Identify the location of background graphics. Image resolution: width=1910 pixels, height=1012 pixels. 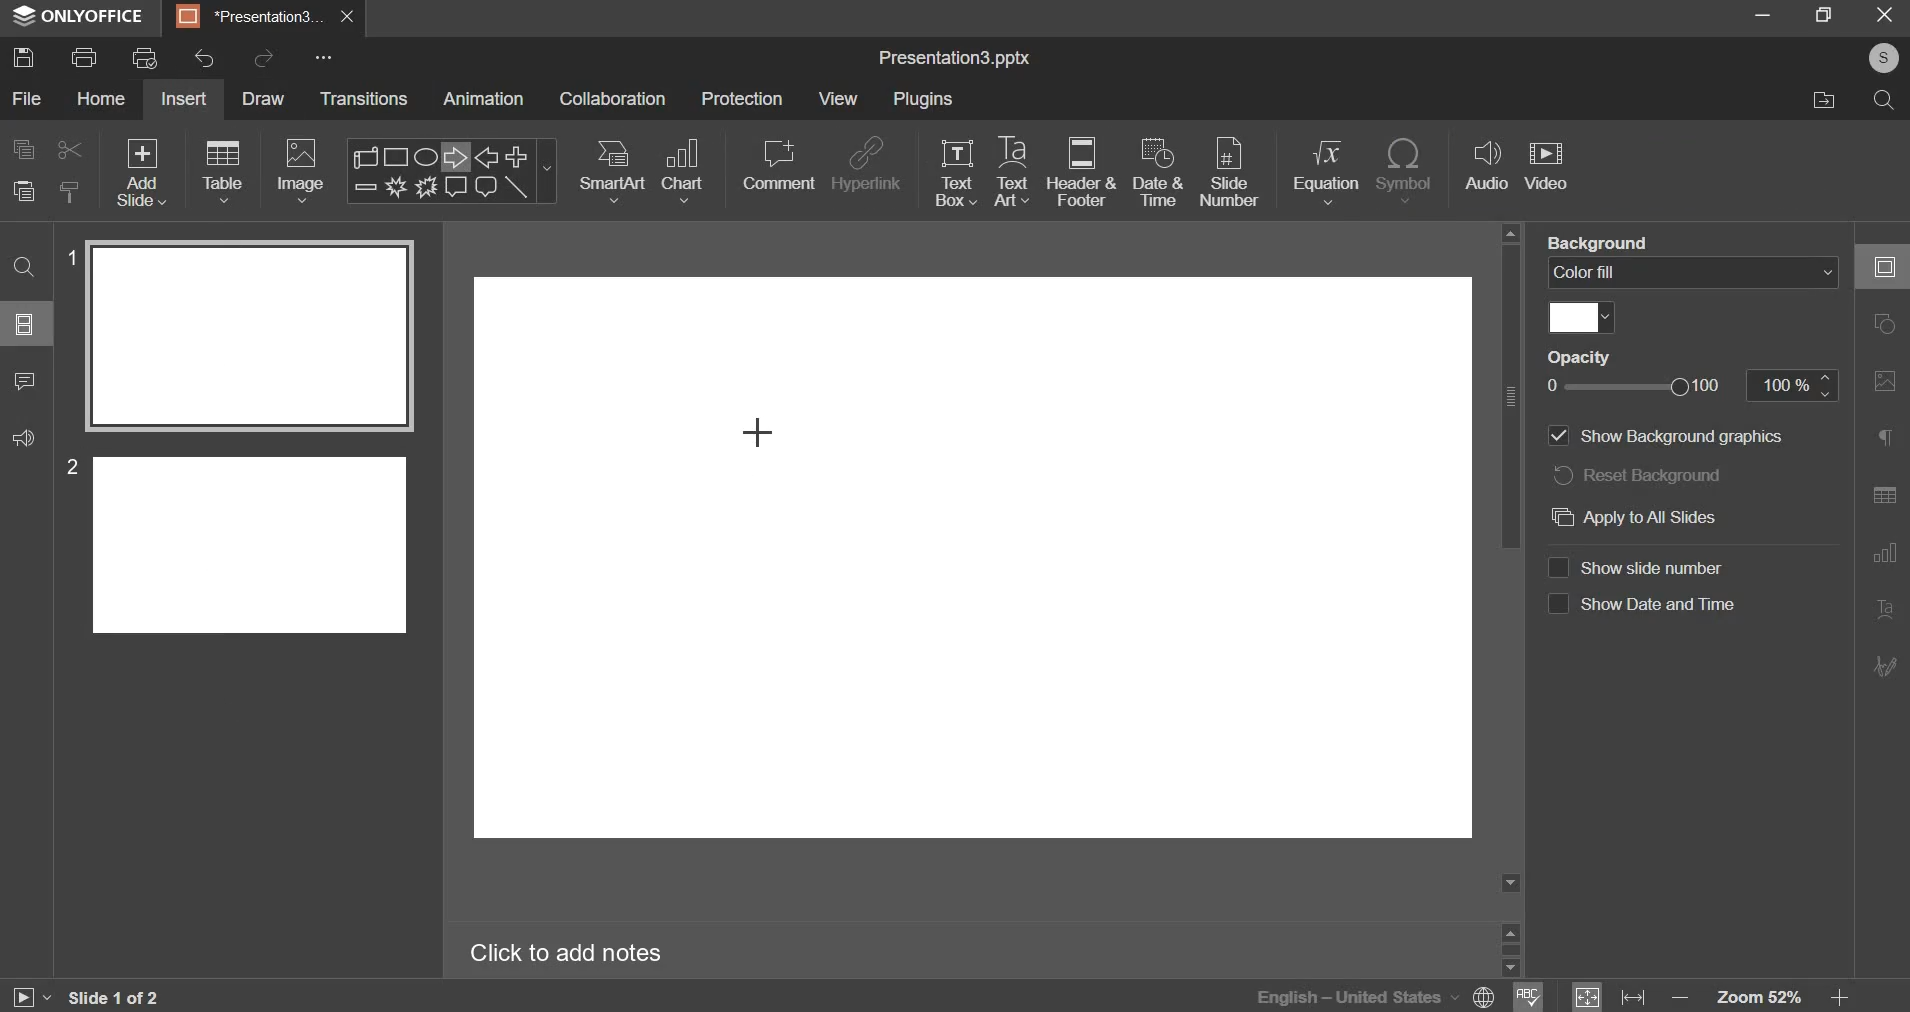
(1671, 437).